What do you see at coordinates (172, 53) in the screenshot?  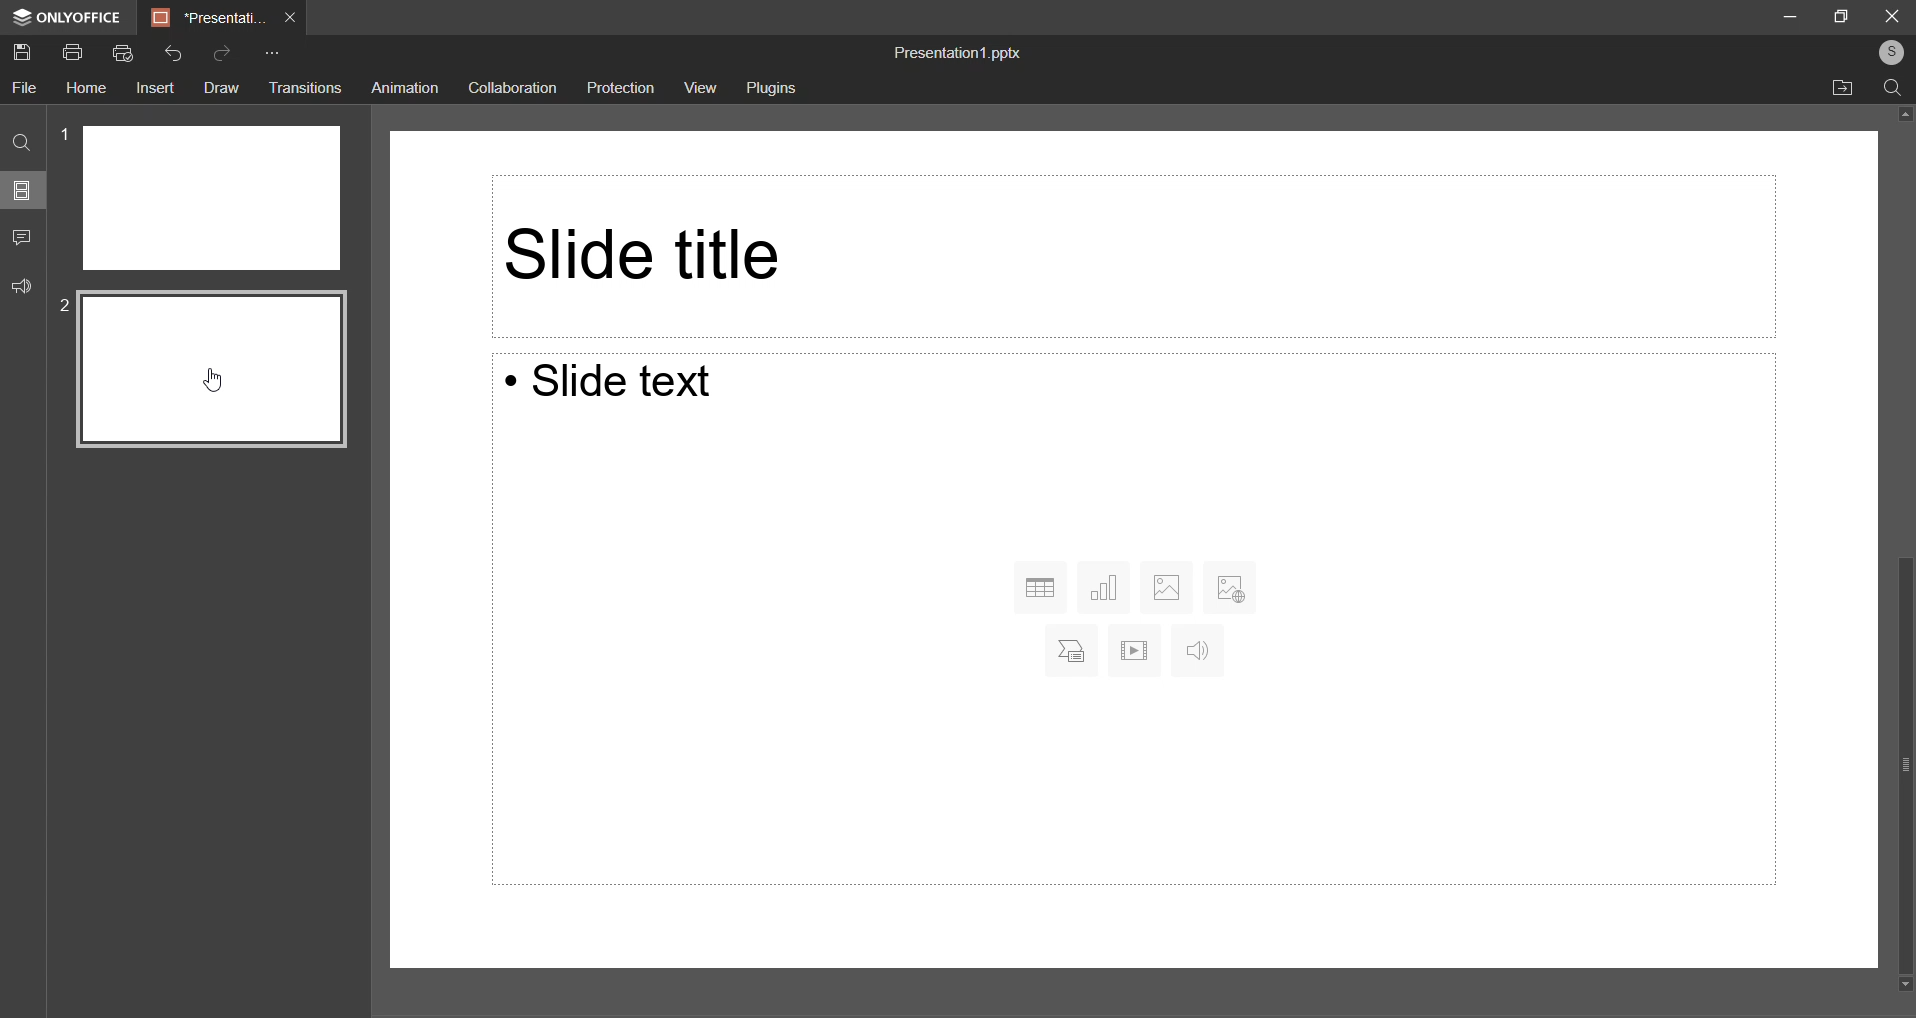 I see `Undo` at bounding box center [172, 53].